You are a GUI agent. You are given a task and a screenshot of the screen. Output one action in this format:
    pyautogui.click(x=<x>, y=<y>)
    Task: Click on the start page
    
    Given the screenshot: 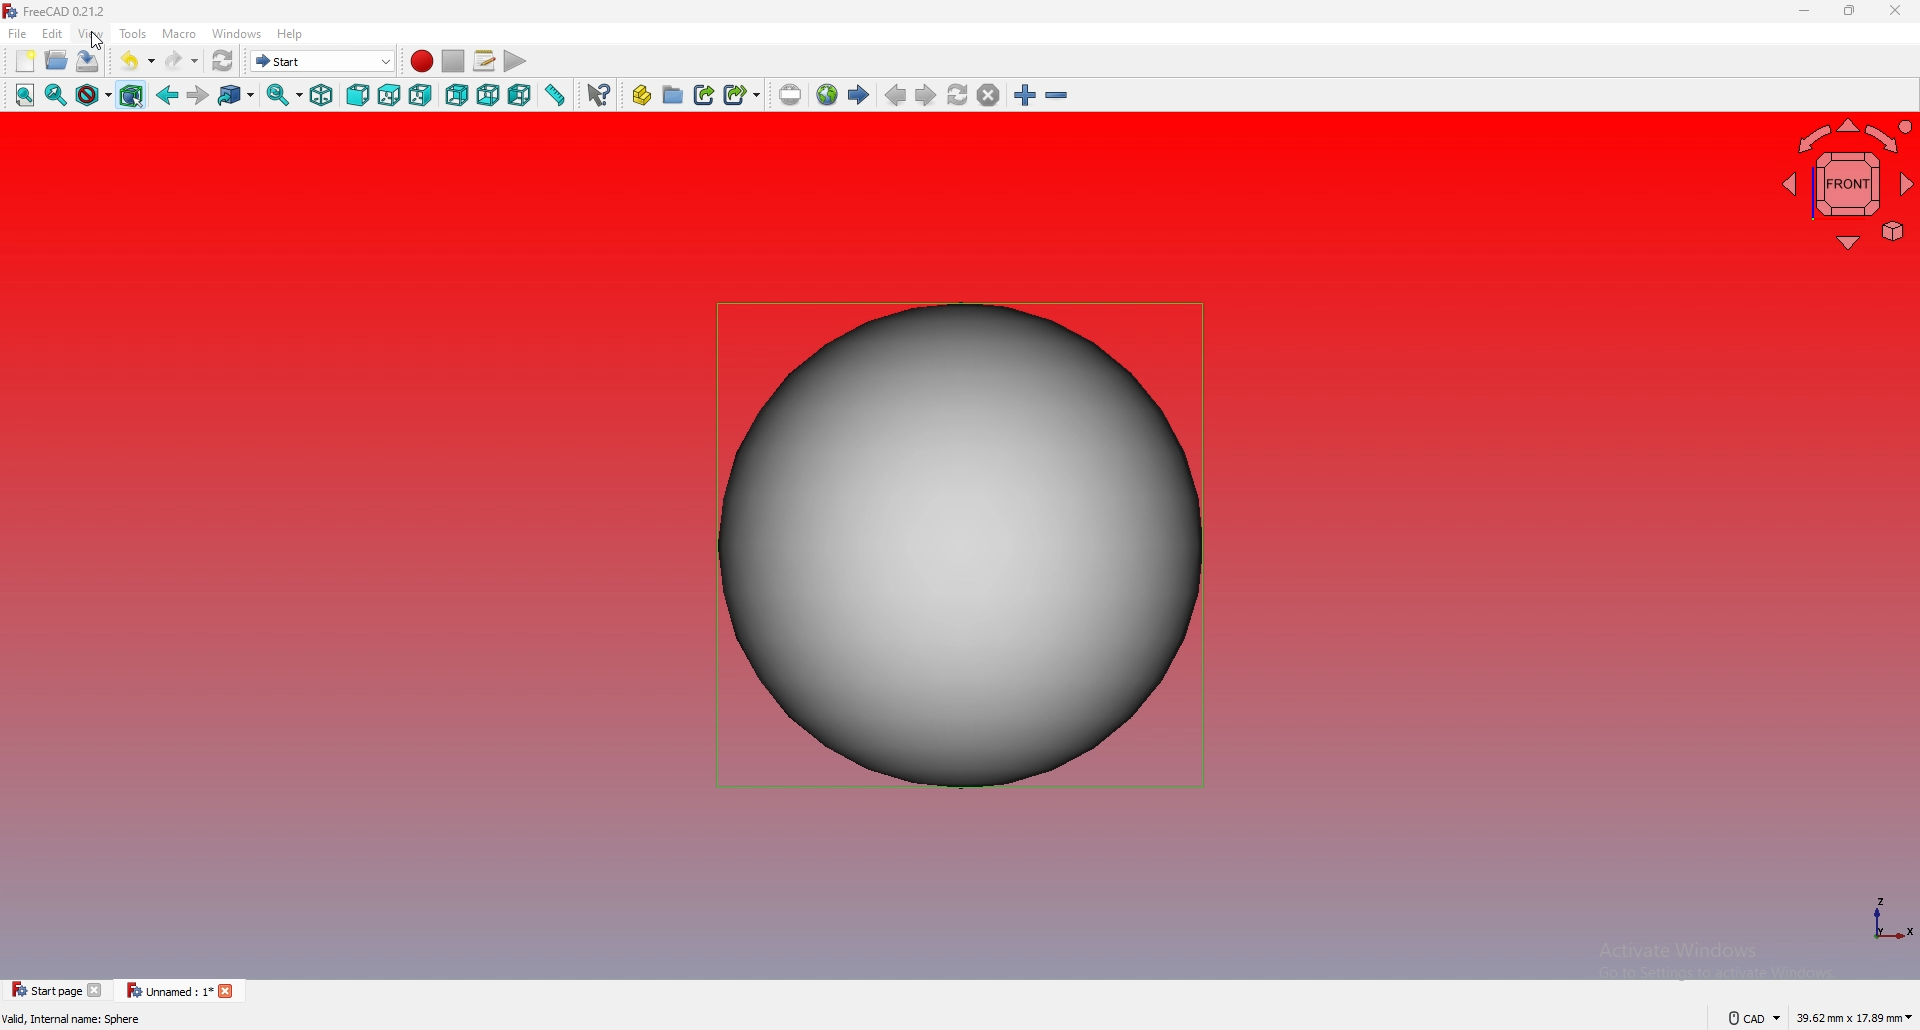 What is the action you would take?
    pyautogui.click(x=858, y=95)
    